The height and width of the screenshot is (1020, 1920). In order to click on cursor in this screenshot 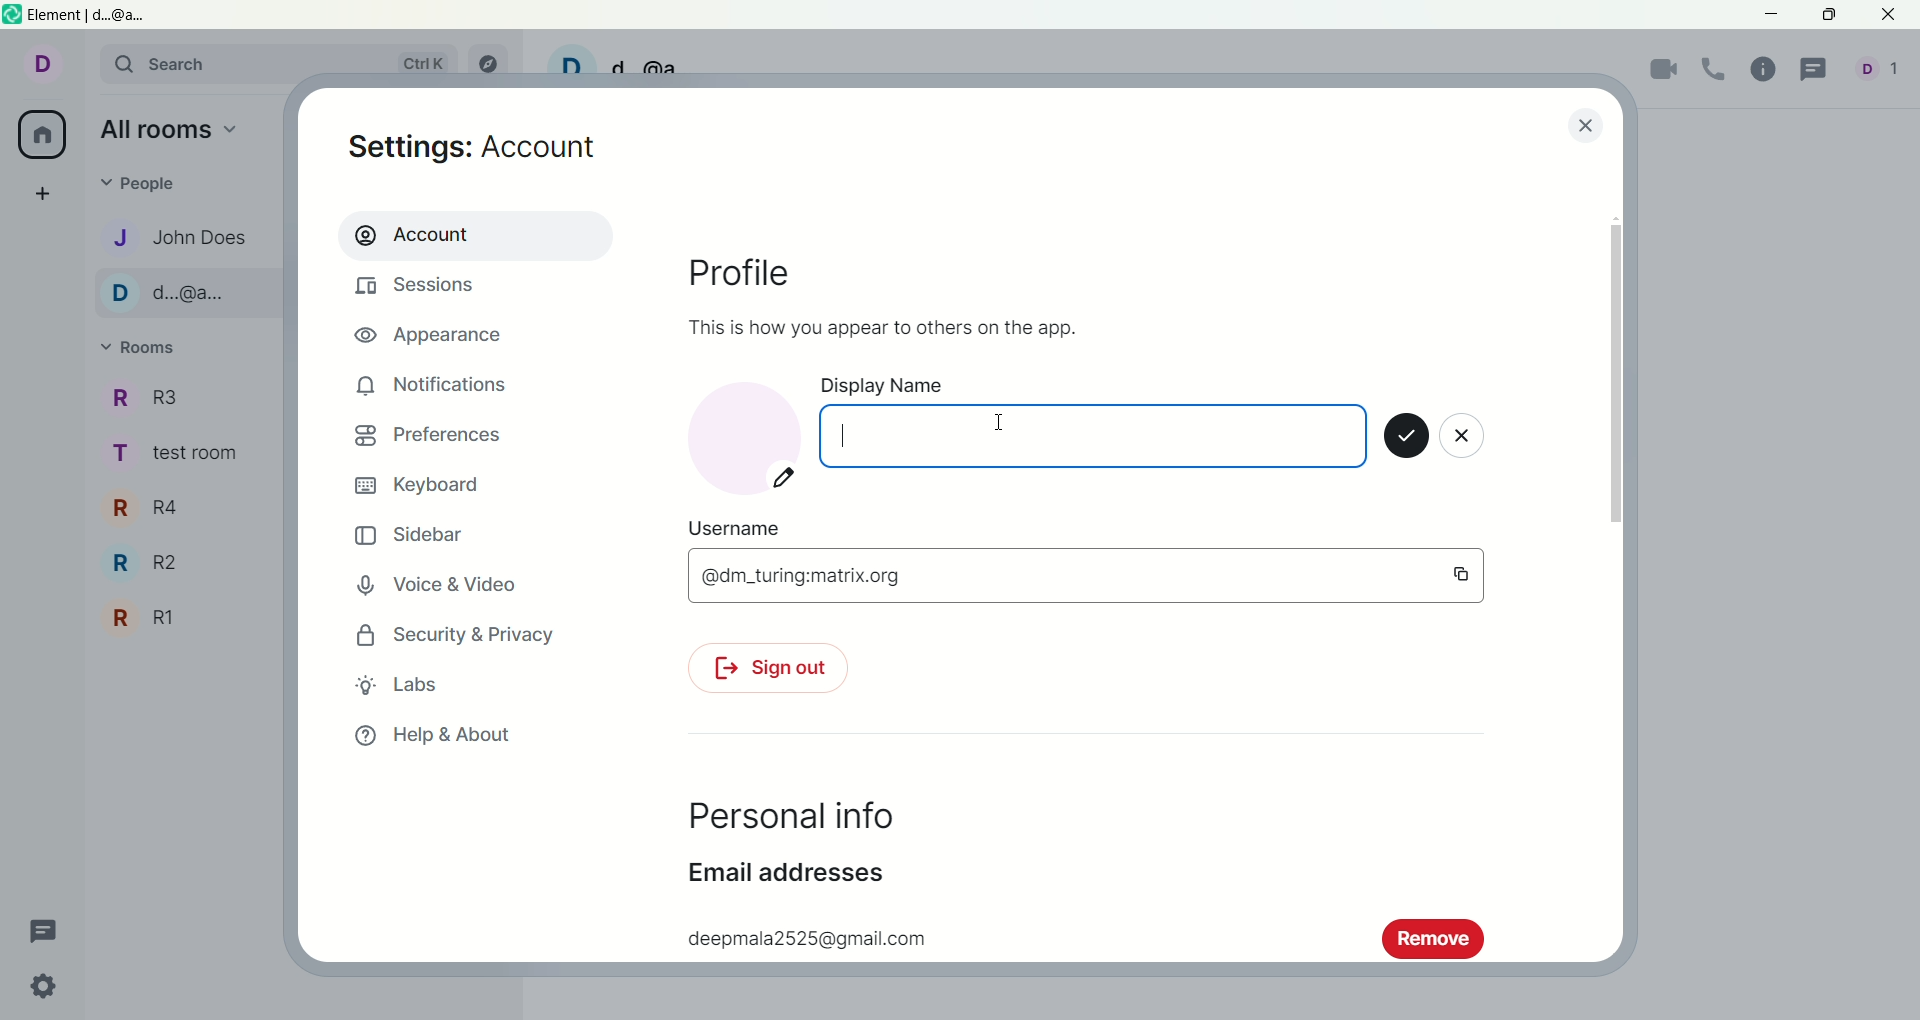, I will do `click(848, 436)`.